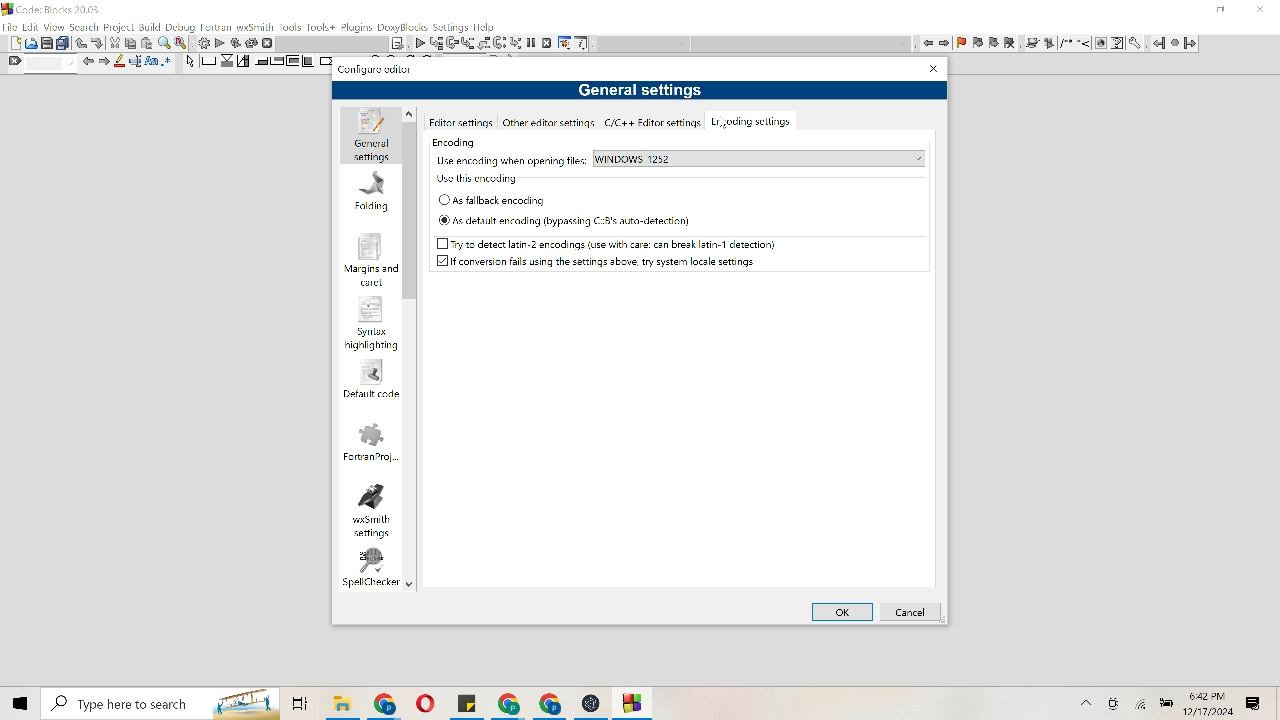  Describe the element at coordinates (530, 44) in the screenshot. I see `Pause` at that location.